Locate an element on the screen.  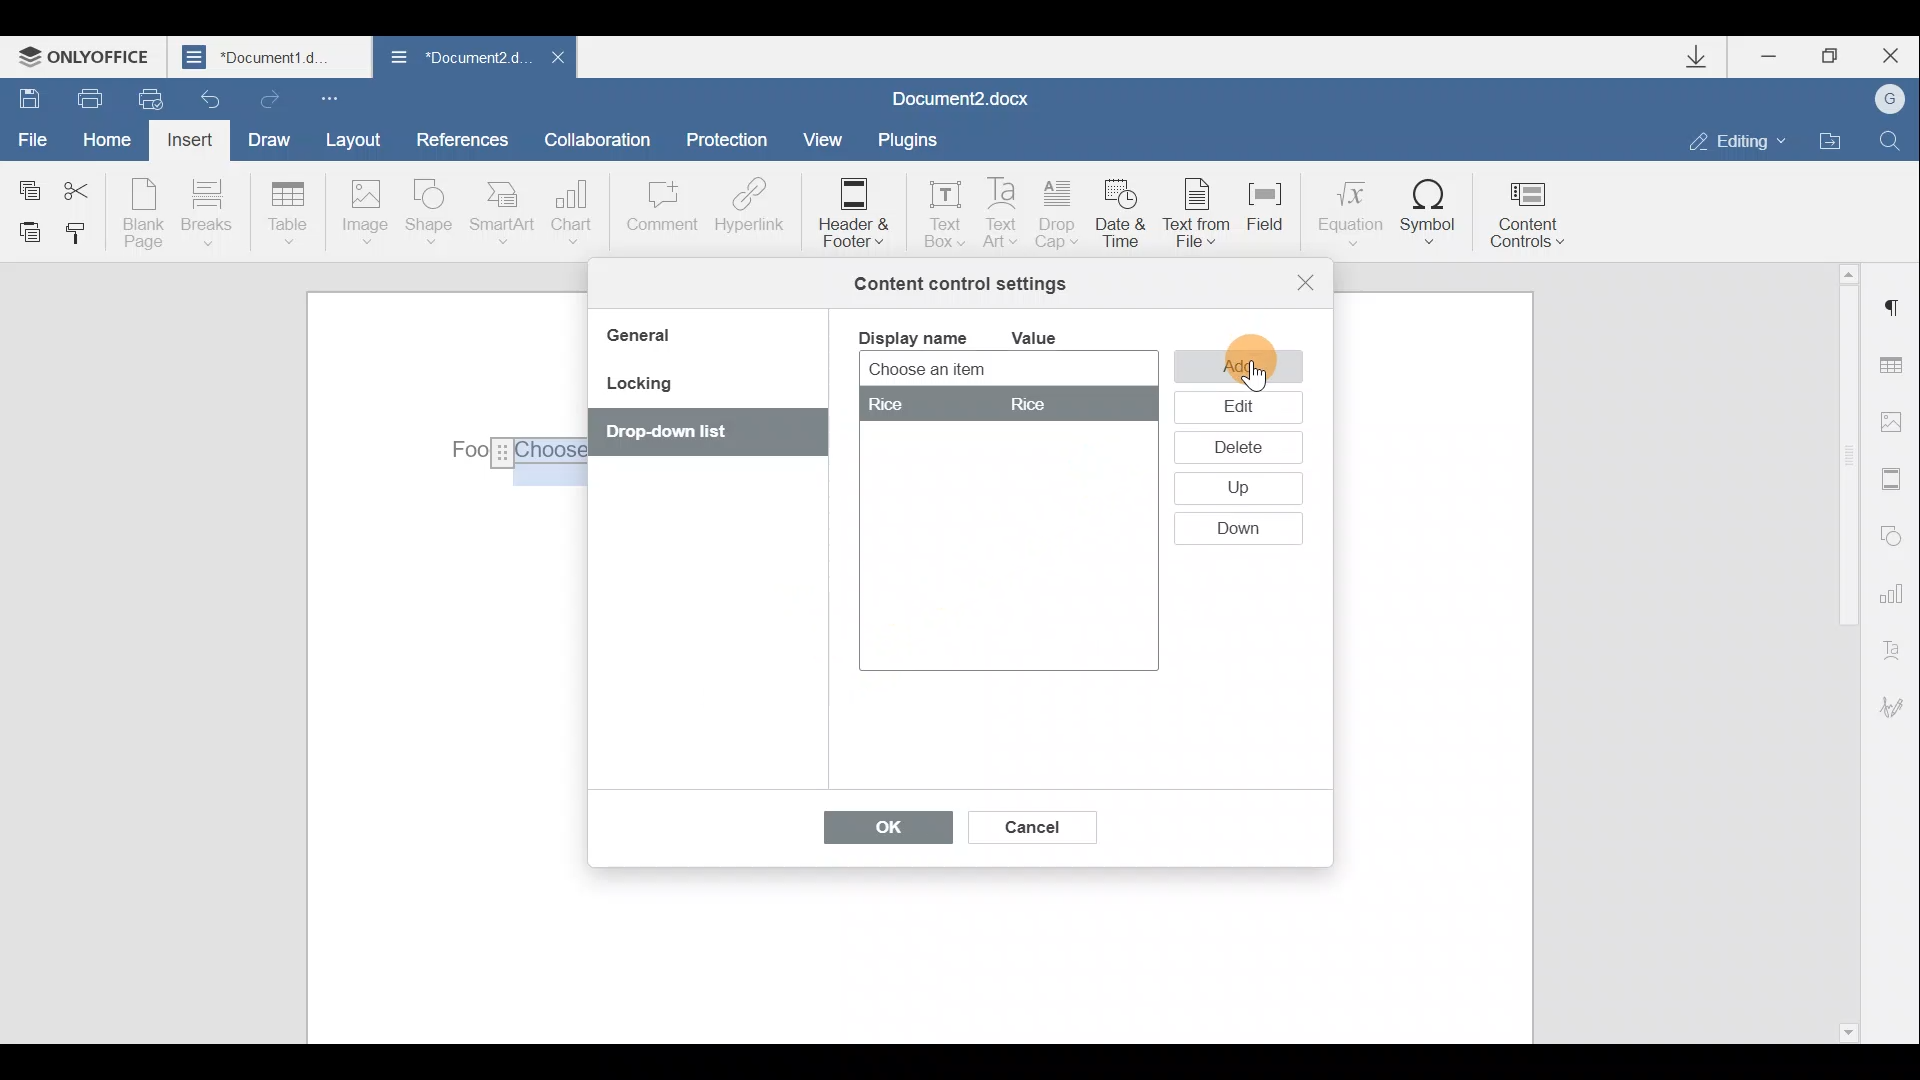
Comment is located at coordinates (661, 216).